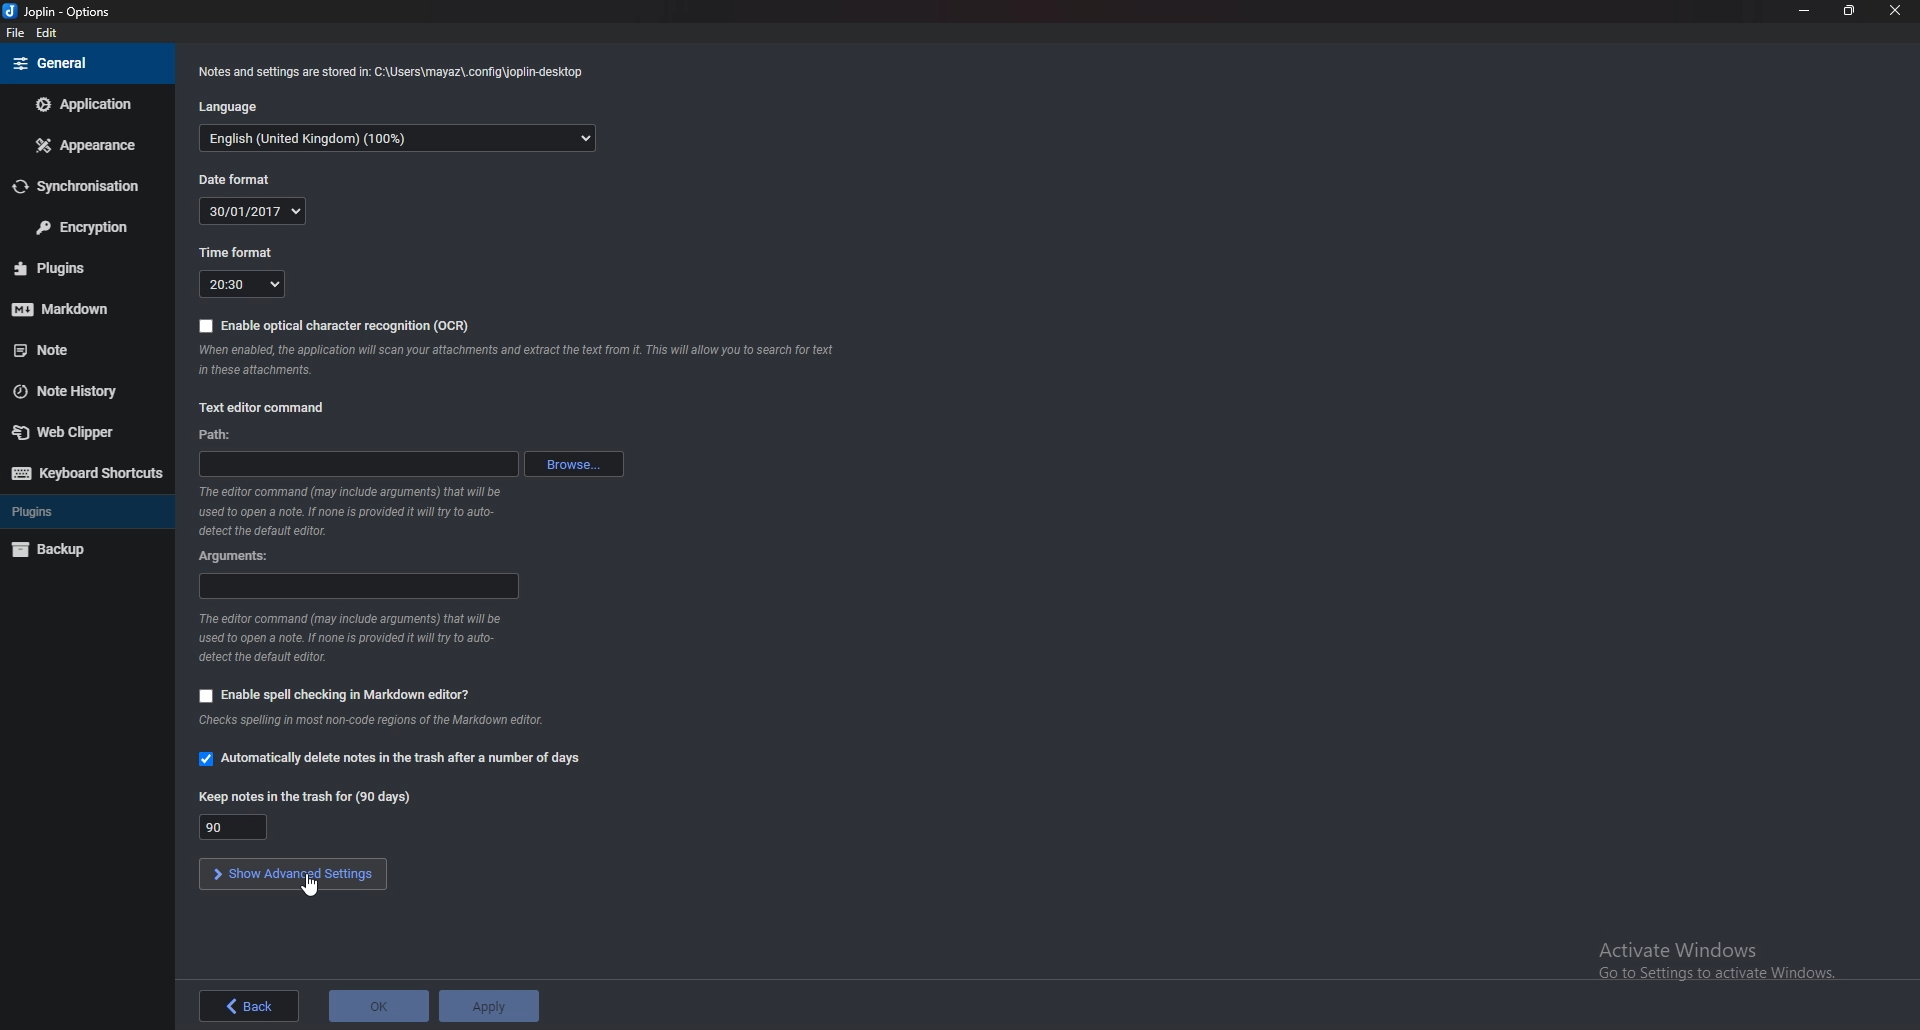 This screenshot has width=1920, height=1030. What do you see at coordinates (243, 181) in the screenshot?
I see `Date format` at bounding box center [243, 181].